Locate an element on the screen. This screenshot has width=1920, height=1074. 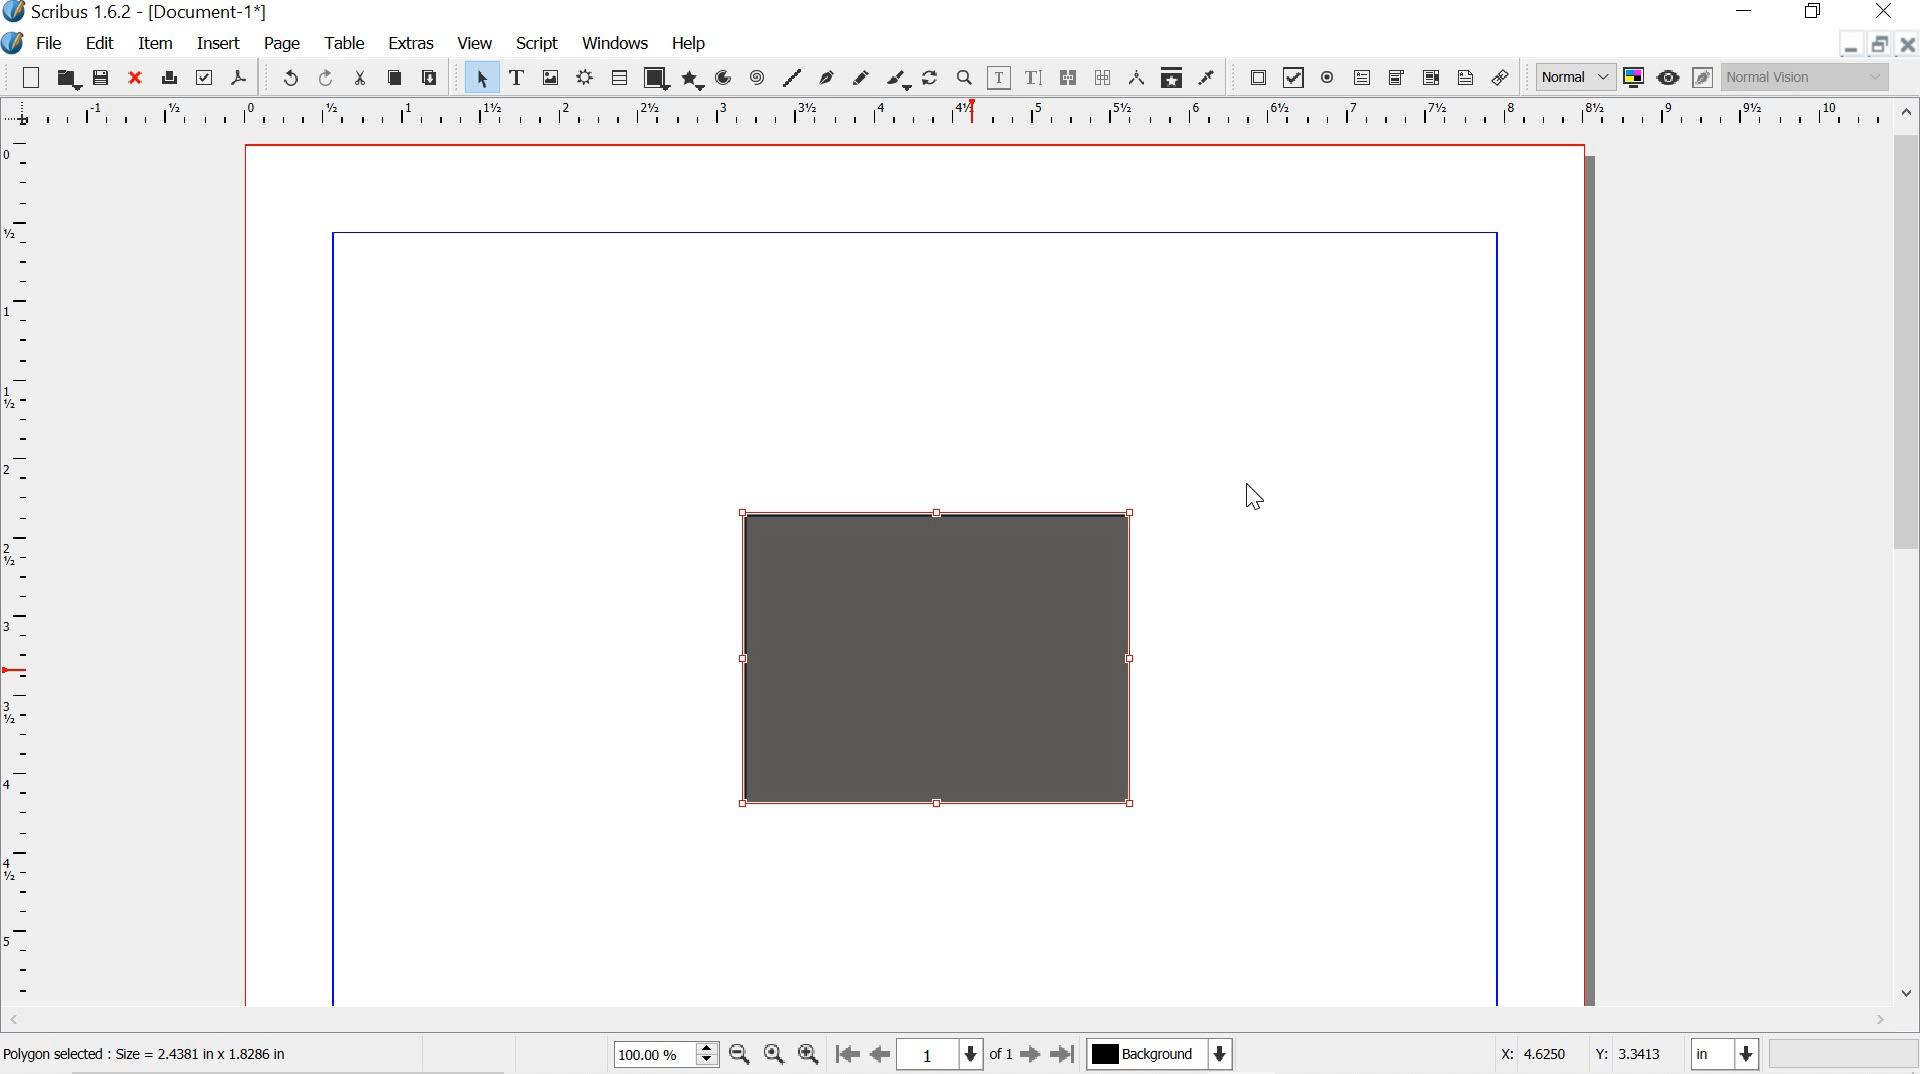
pdf push button is located at coordinates (1254, 77).